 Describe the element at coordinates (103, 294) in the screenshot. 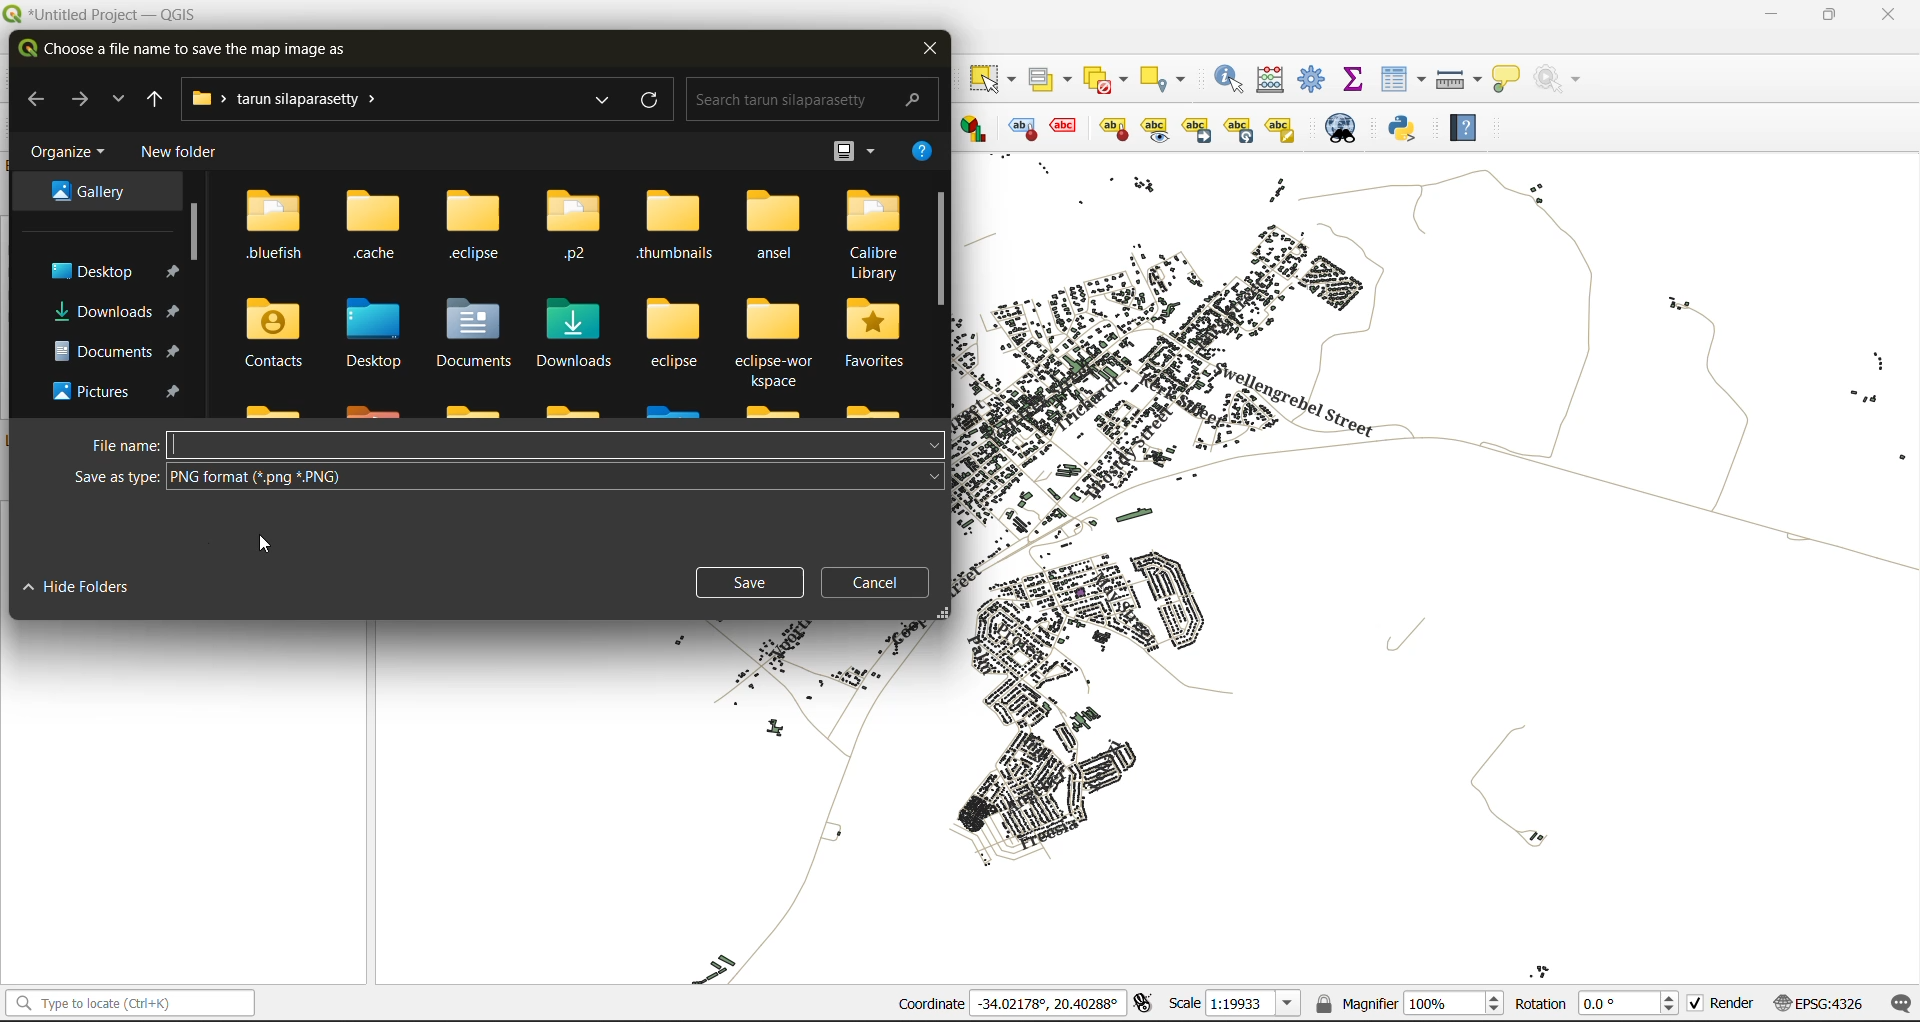

I see `folders` at that location.